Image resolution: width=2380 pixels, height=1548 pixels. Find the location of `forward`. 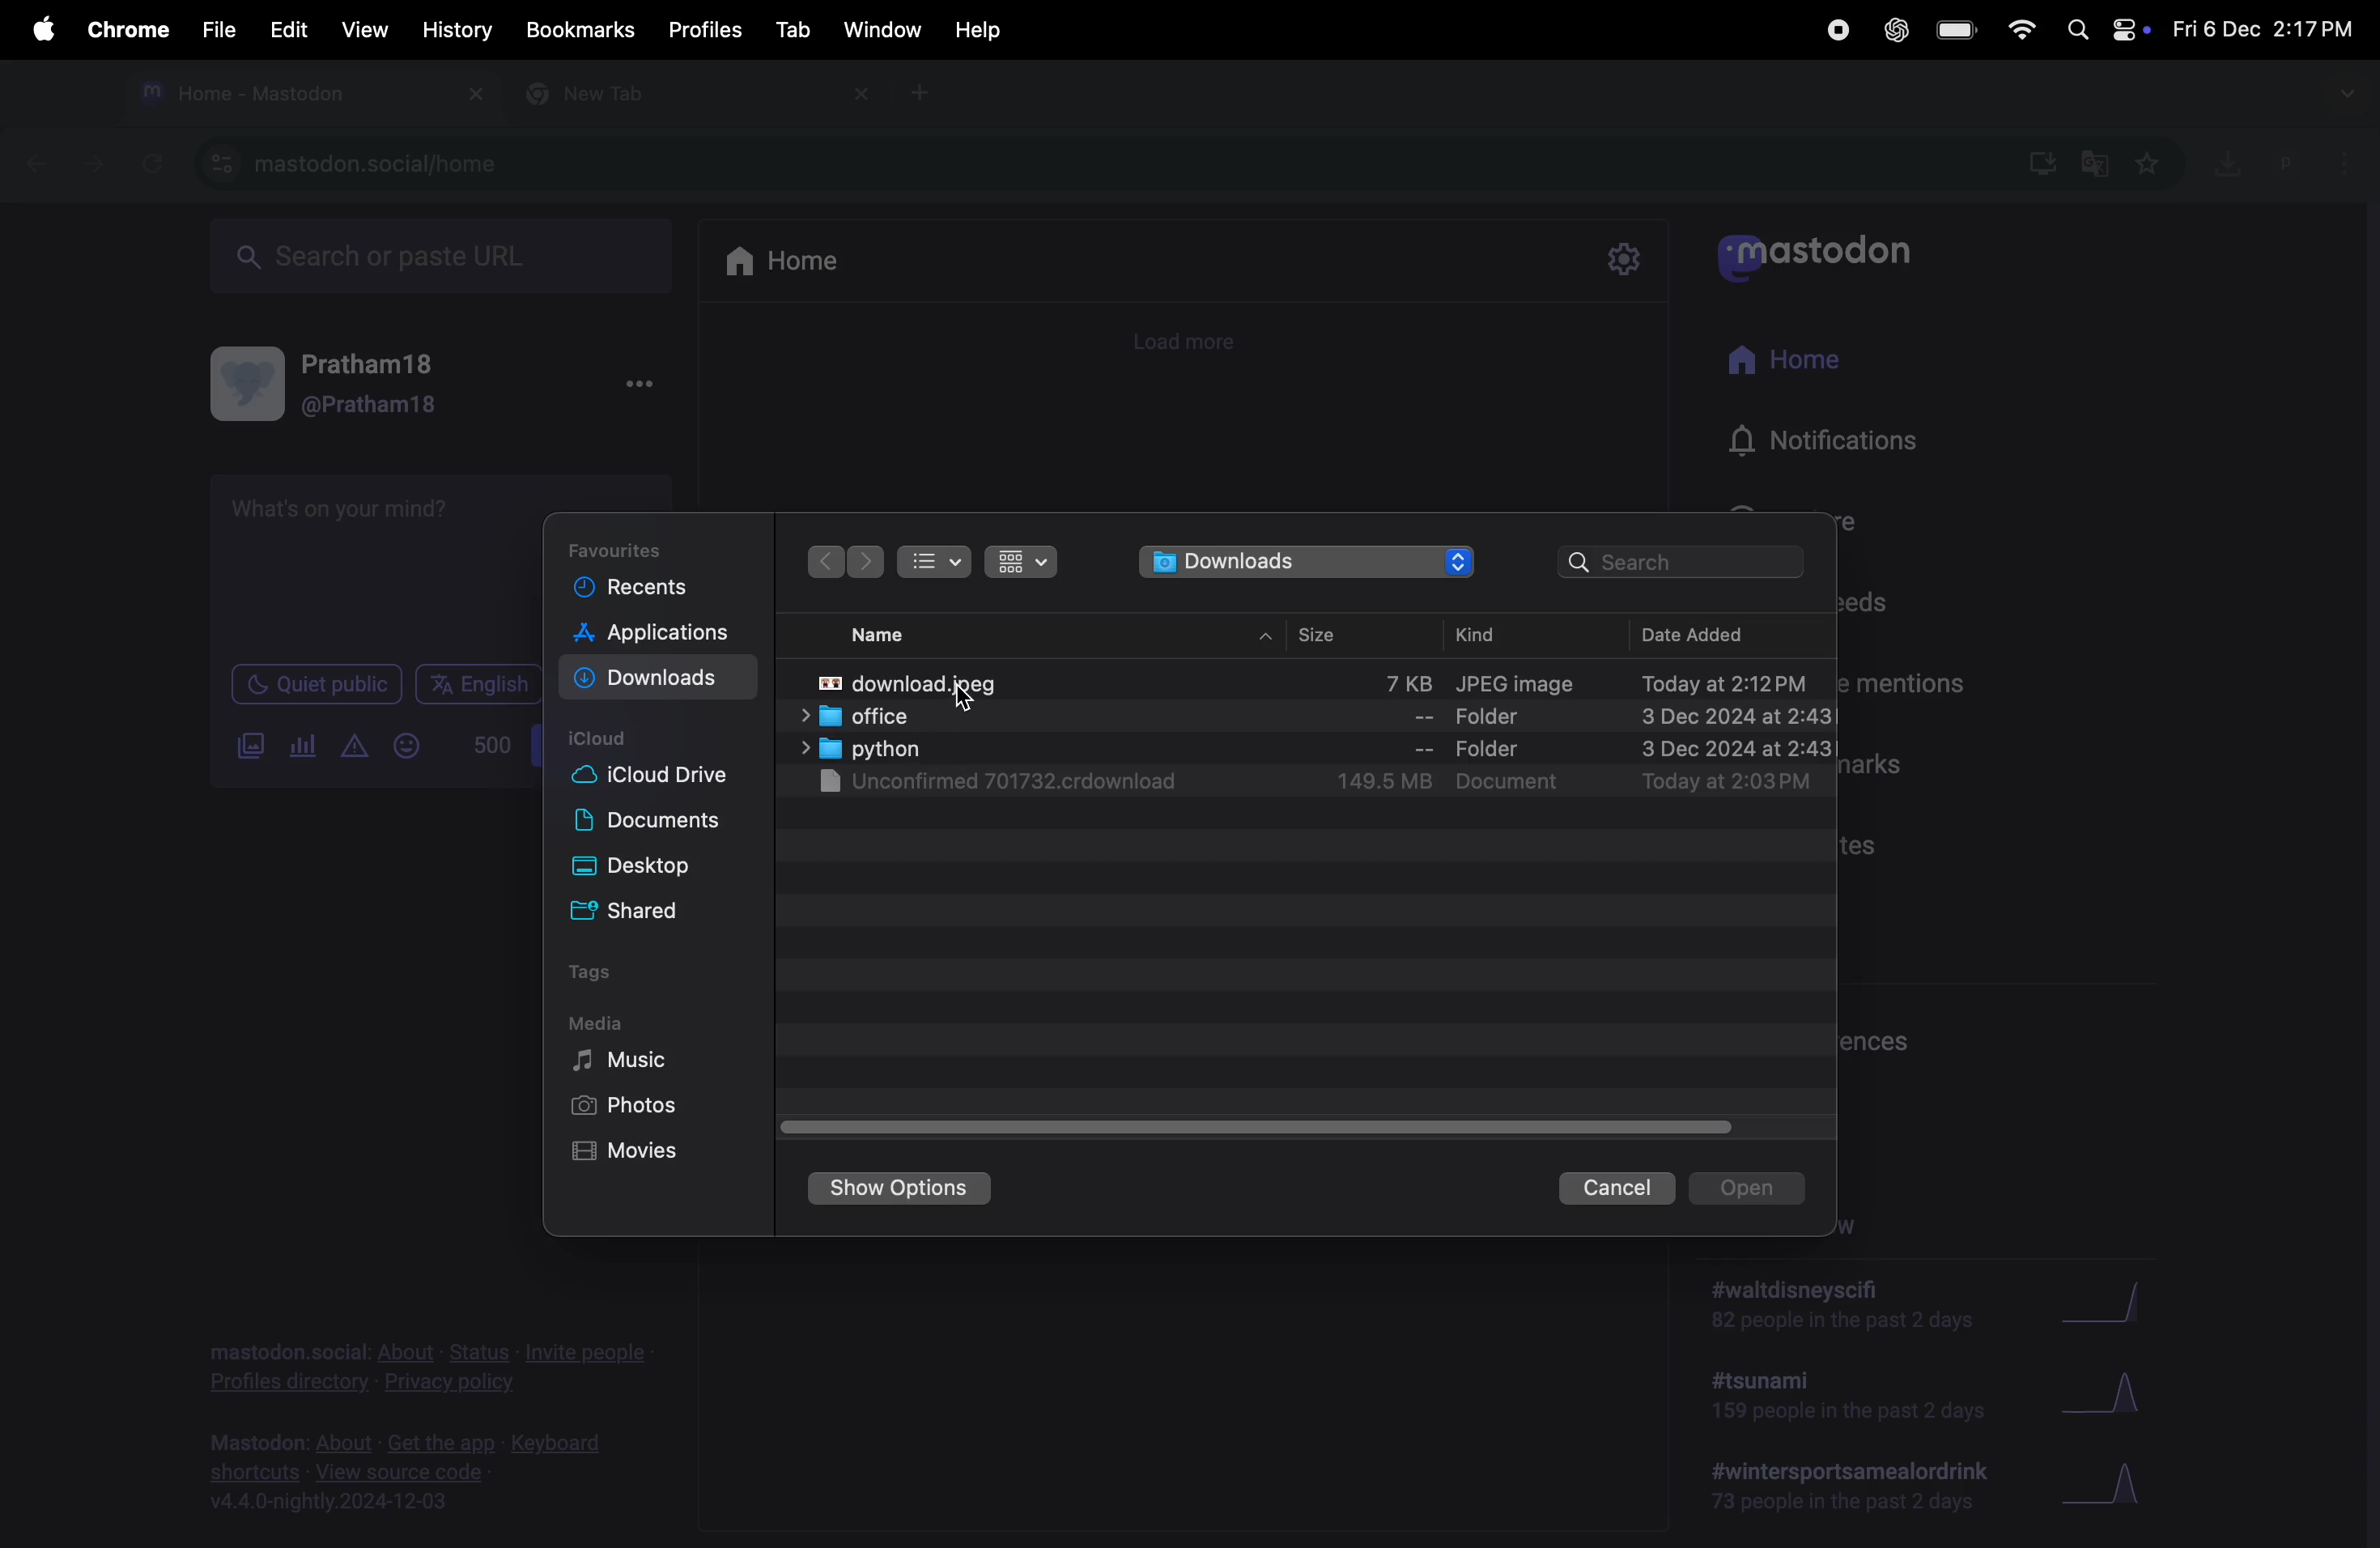

forward is located at coordinates (868, 564).